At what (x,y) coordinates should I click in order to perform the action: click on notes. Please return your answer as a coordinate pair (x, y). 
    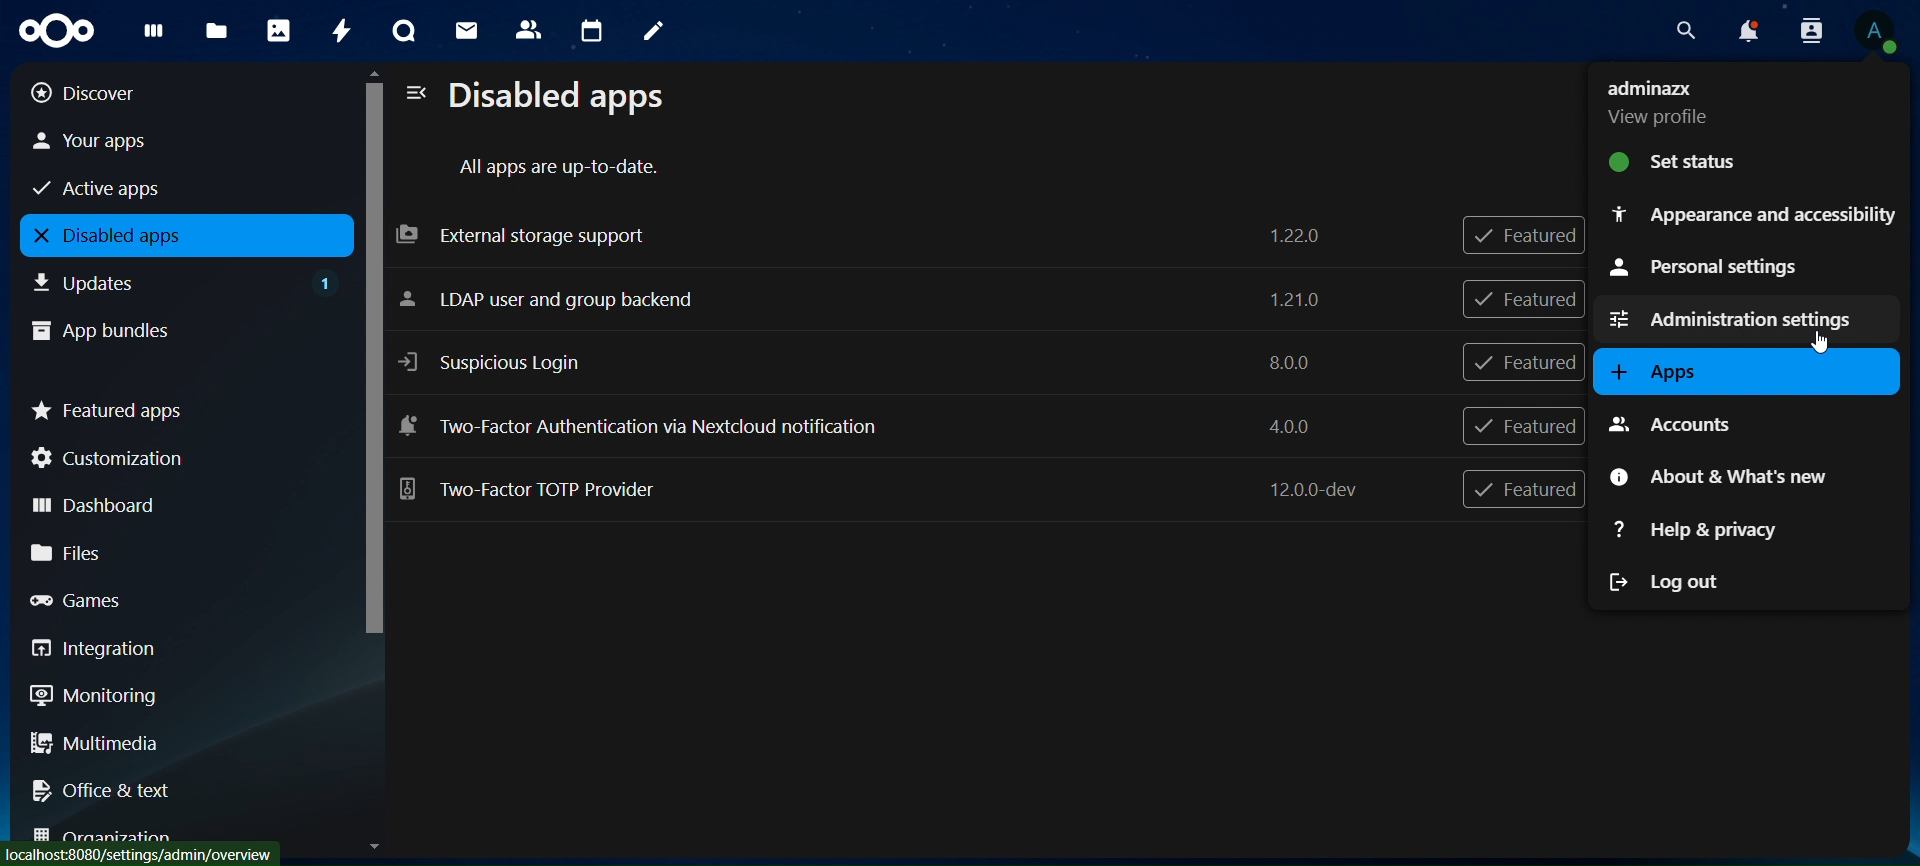
    Looking at the image, I should click on (648, 28).